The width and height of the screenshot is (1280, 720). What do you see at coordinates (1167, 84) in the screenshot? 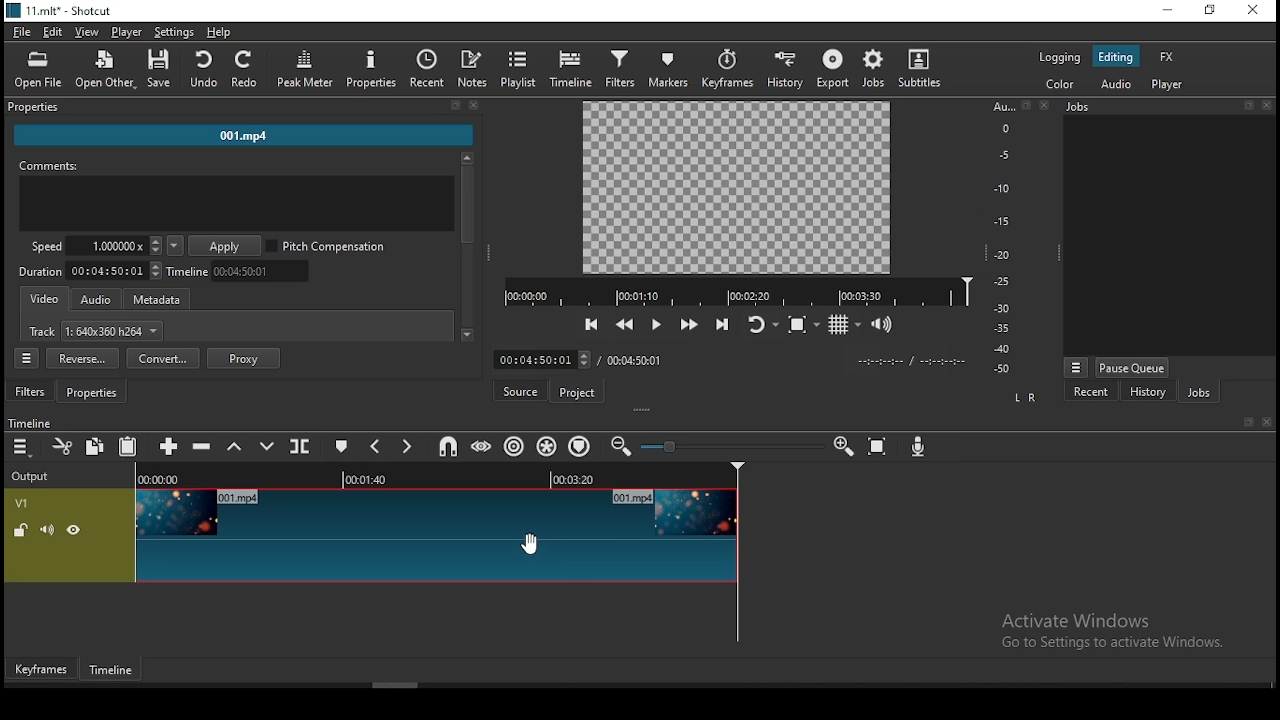
I see `player` at bounding box center [1167, 84].